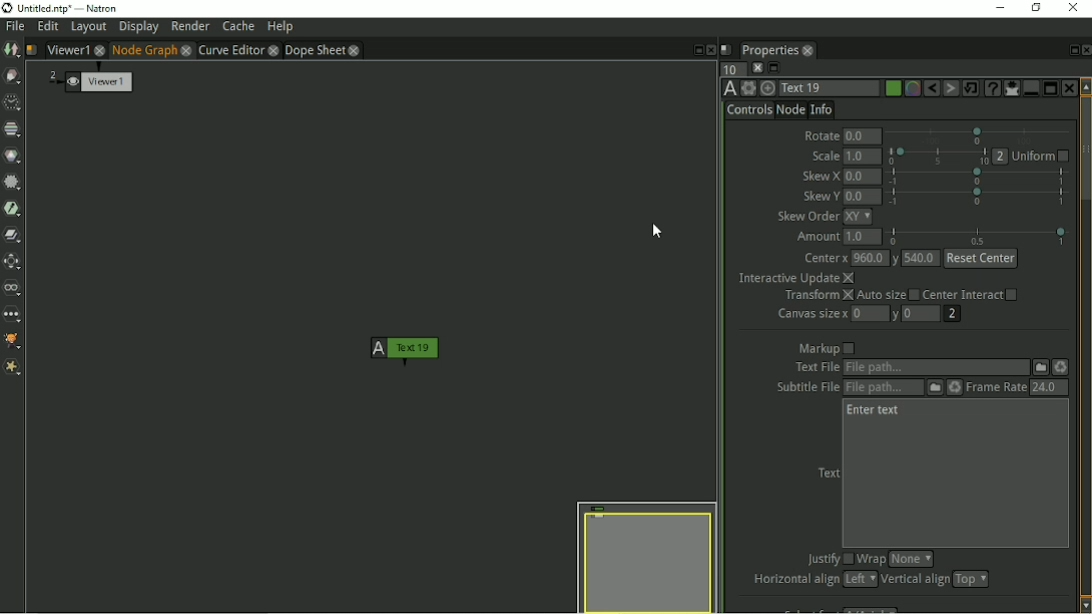 This screenshot has width=1092, height=614. I want to click on Help, so click(280, 26).